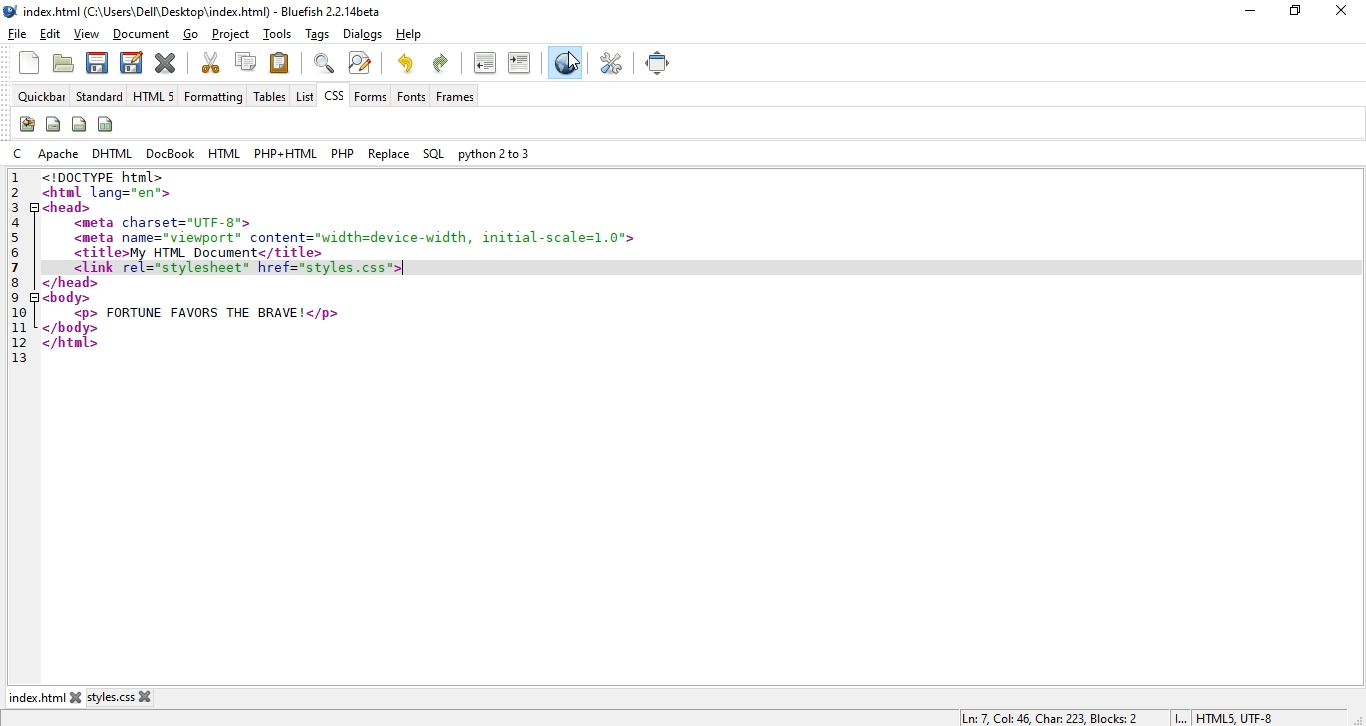 The height and width of the screenshot is (726, 1366). I want to click on copy, so click(246, 61).